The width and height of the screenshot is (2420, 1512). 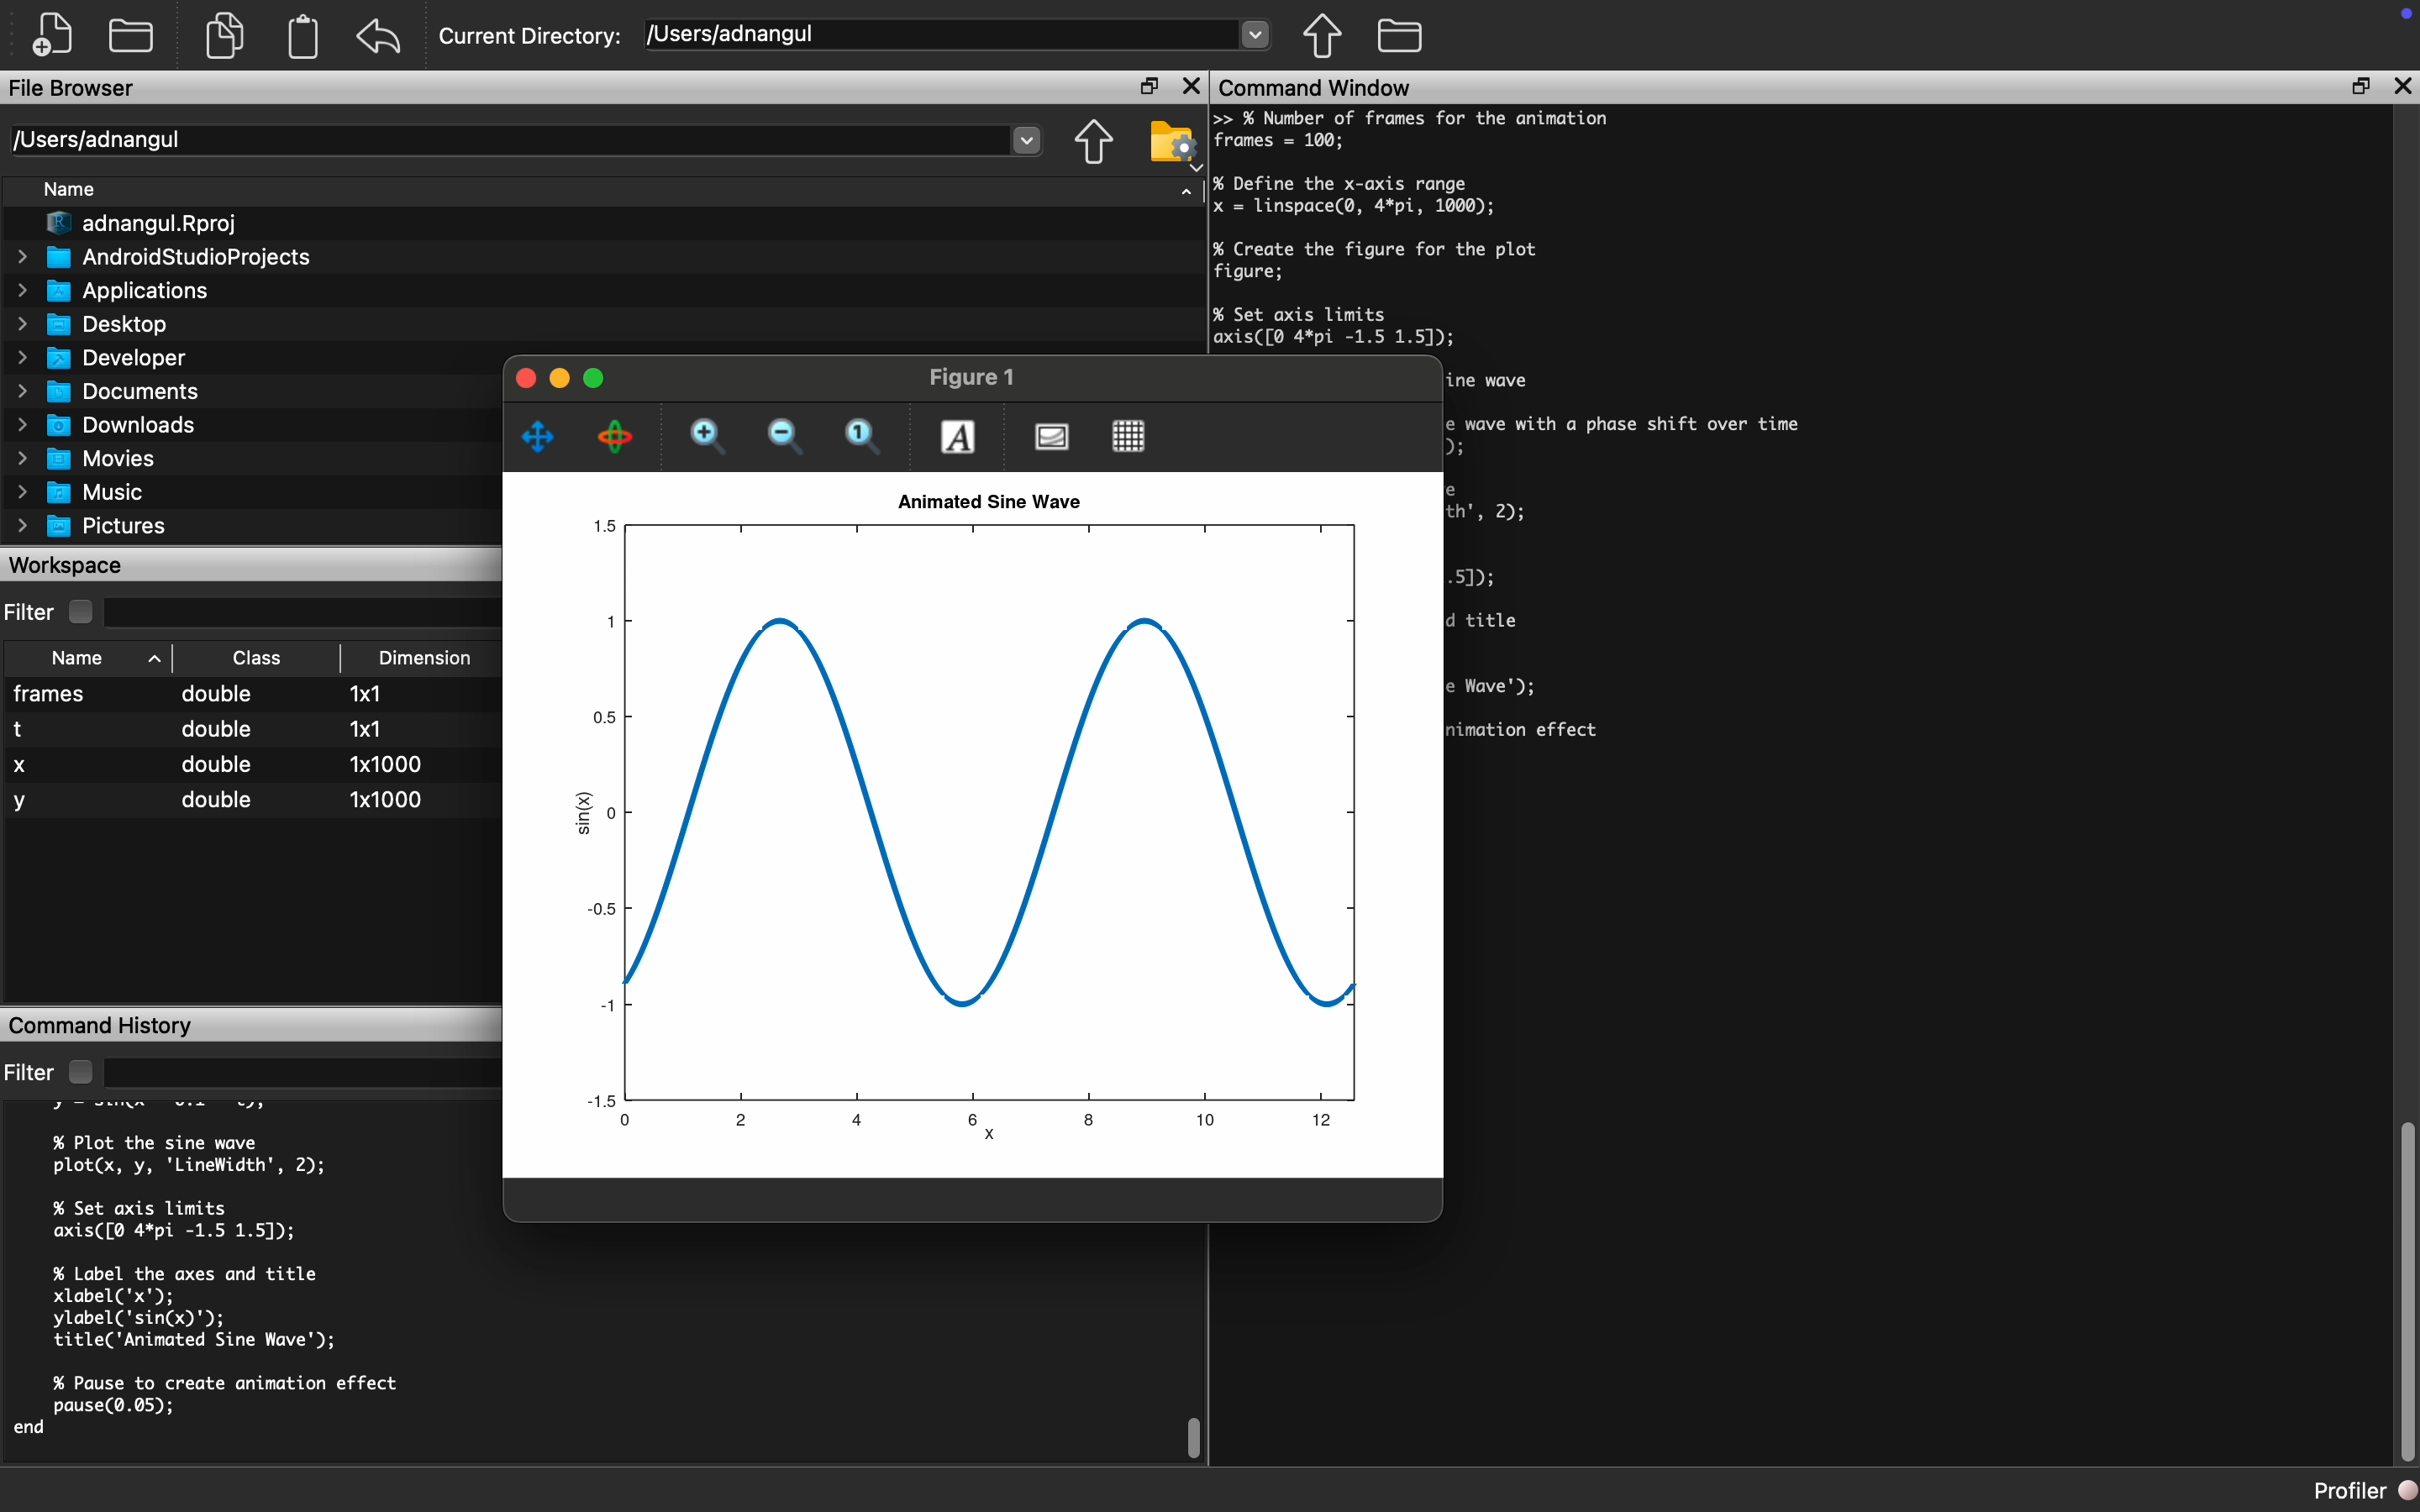 I want to click on minimize, so click(x=521, y=380).